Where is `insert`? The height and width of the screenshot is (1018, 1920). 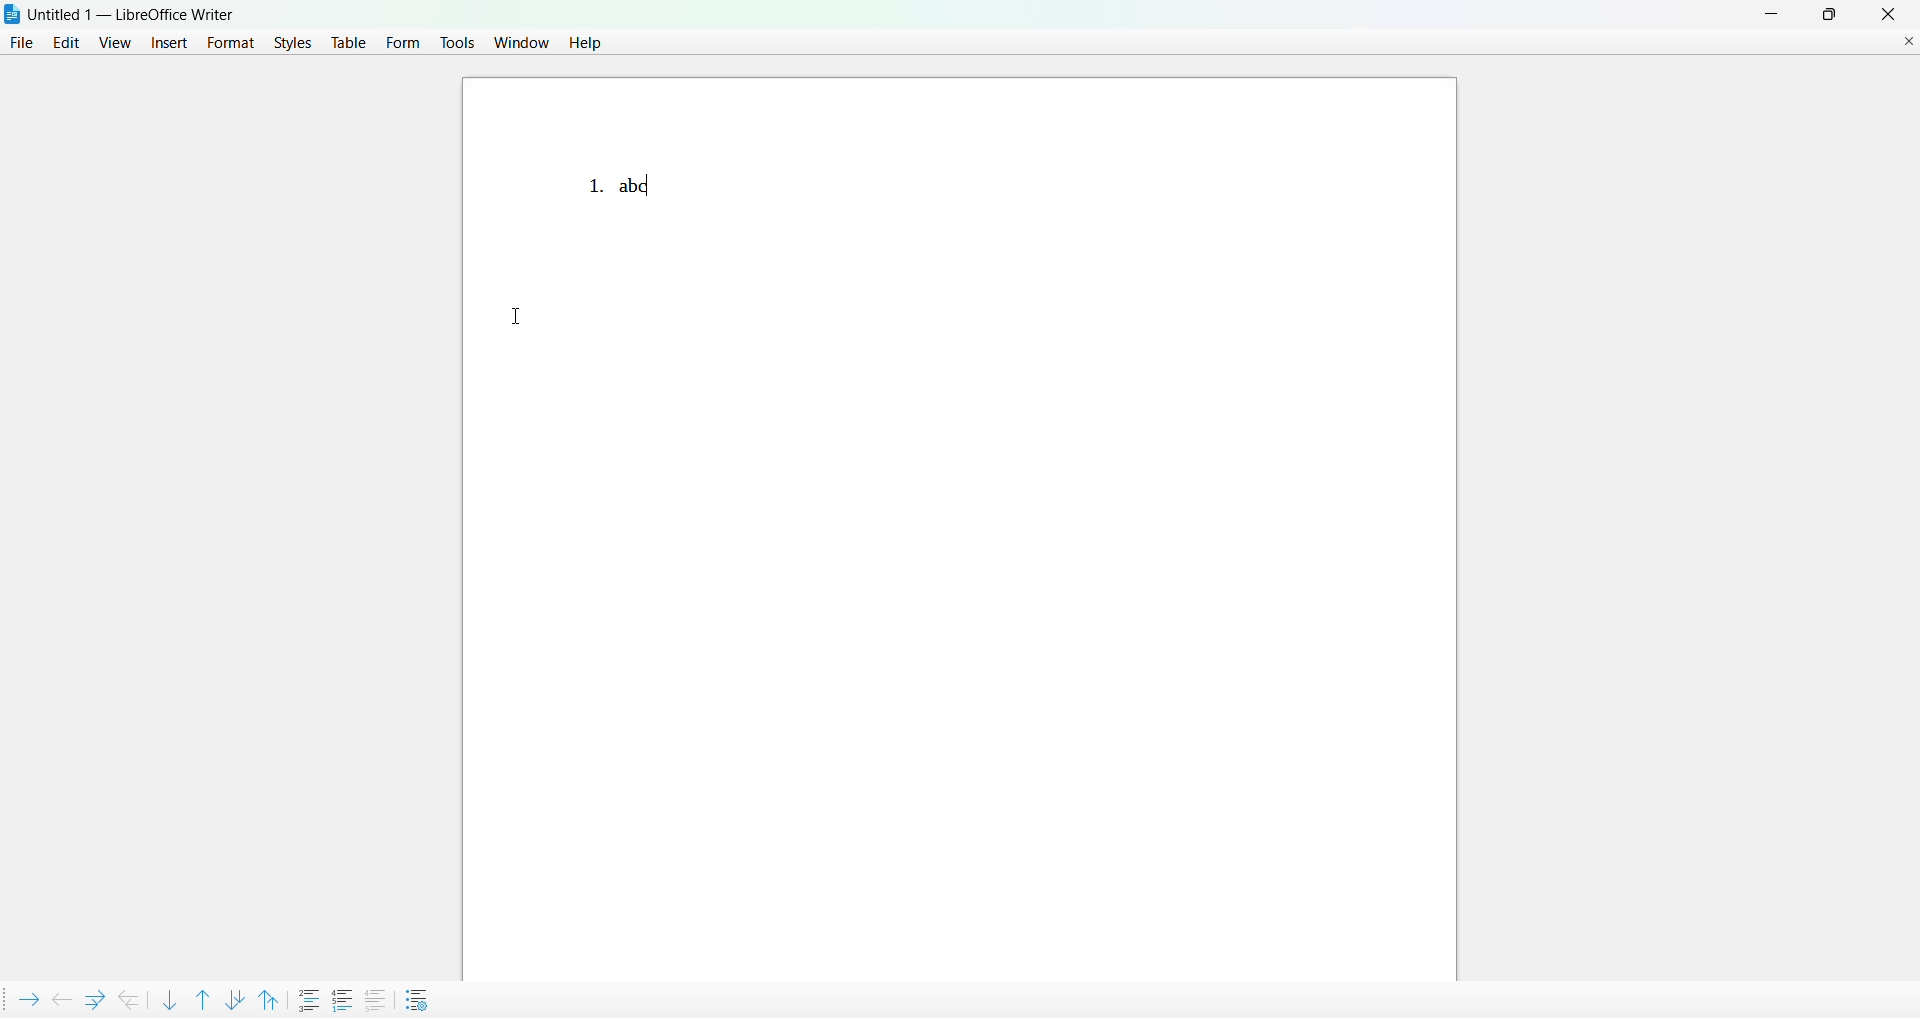 insert is located at coordinates (167, 42).